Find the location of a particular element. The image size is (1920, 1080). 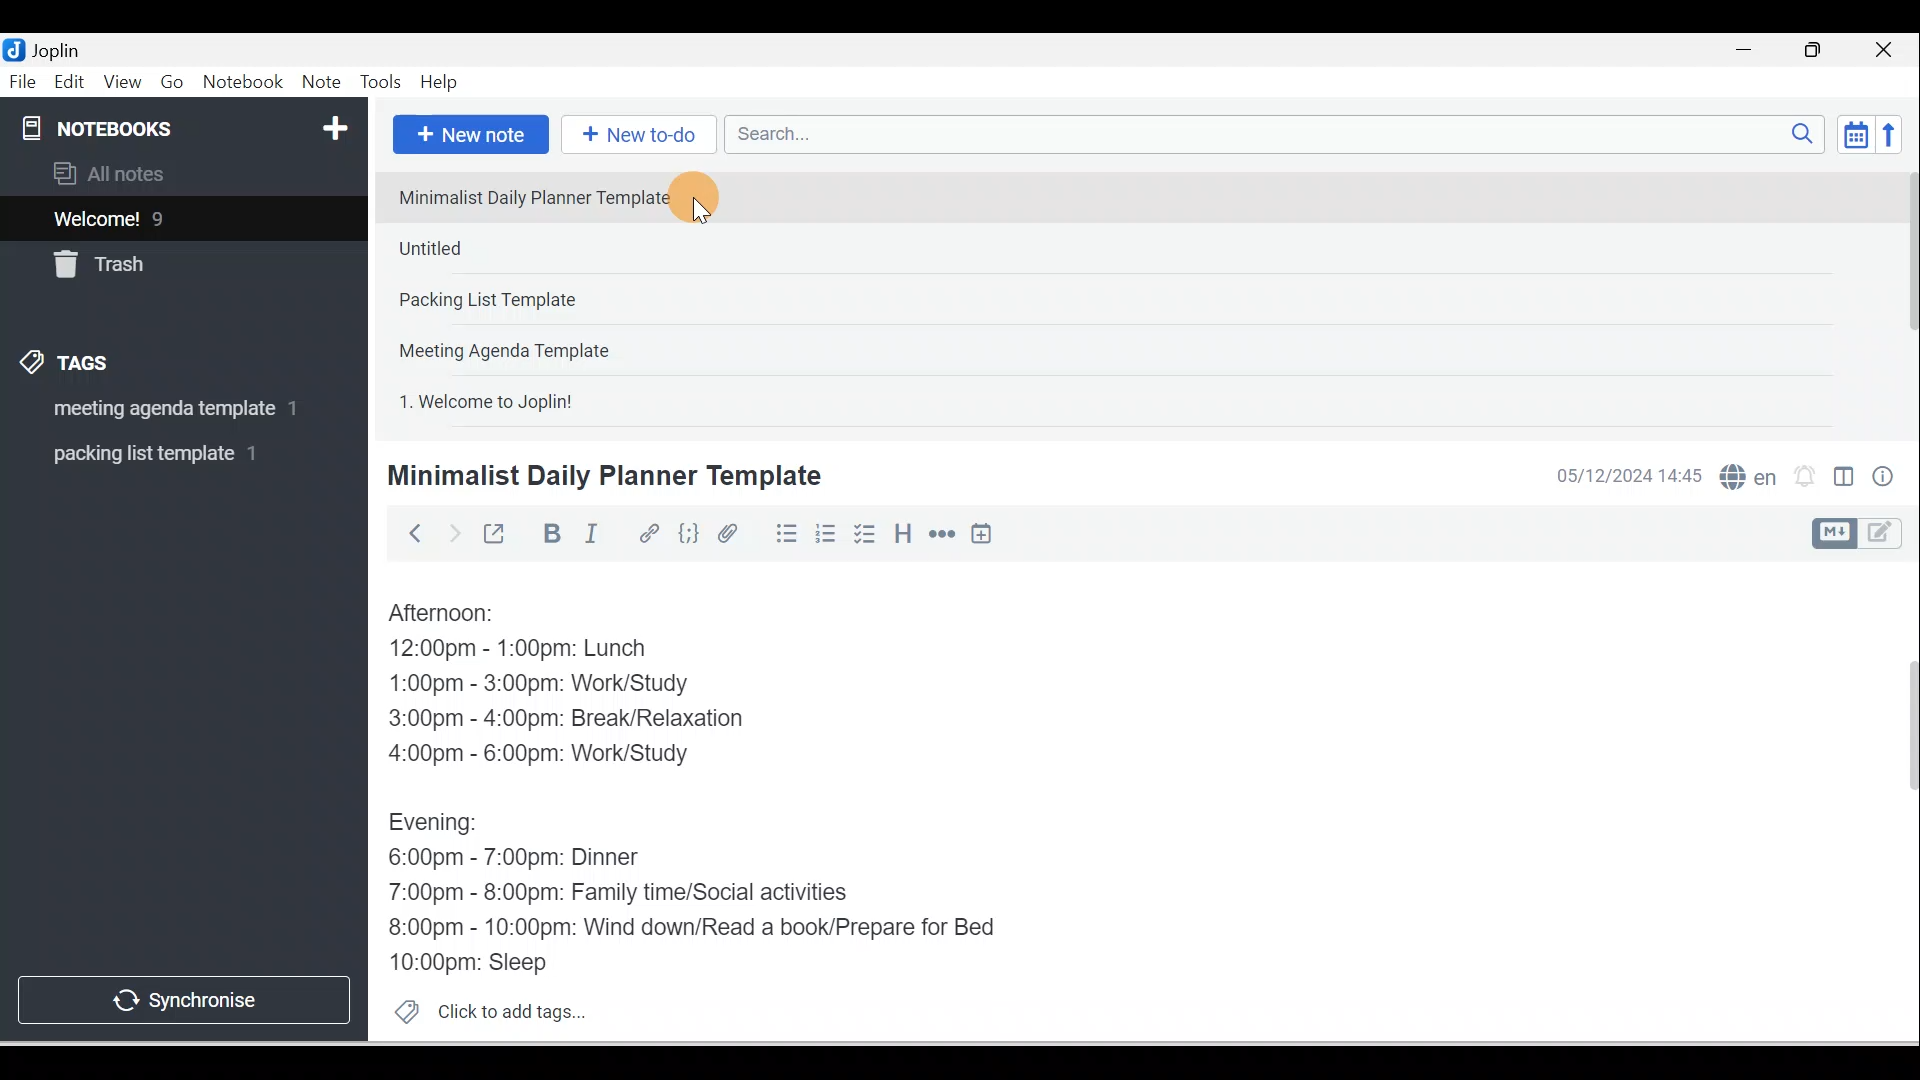

Search bar is located at coordinates (1281, 134).